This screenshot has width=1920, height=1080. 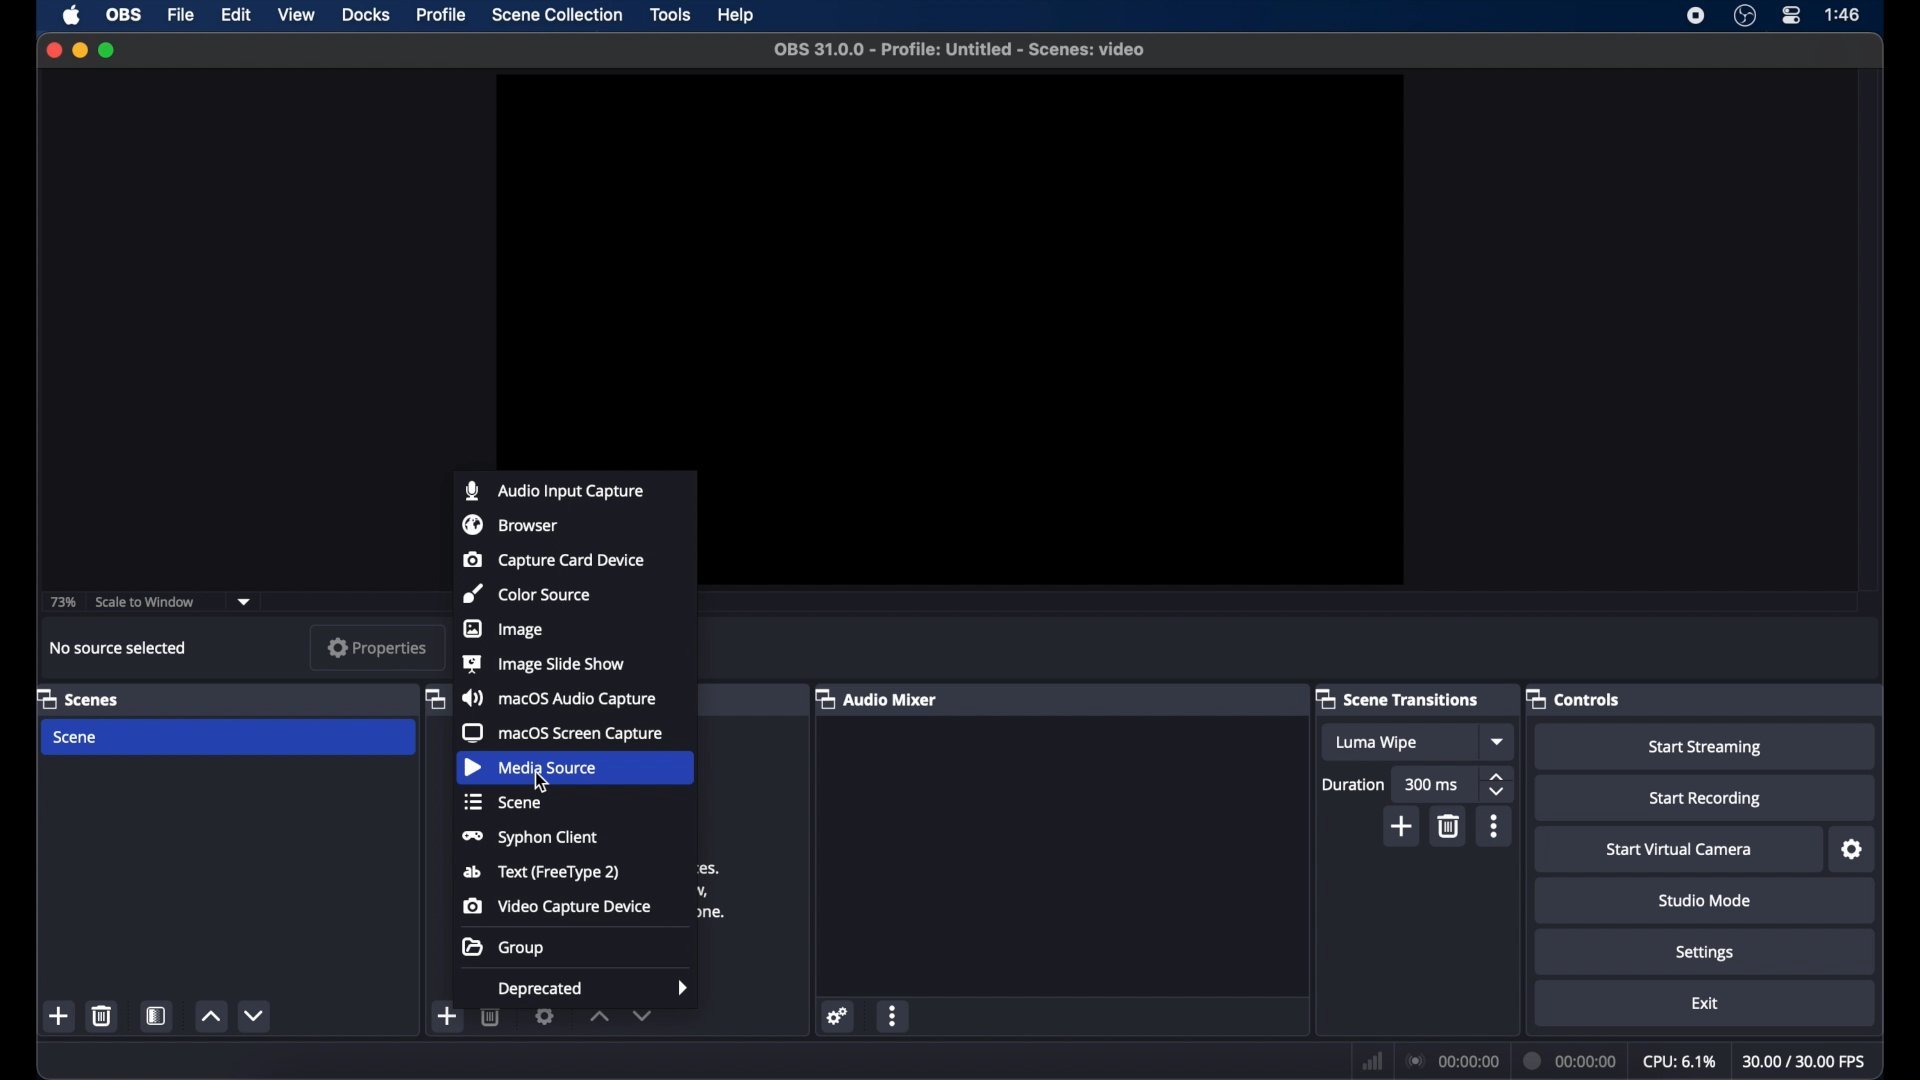 What do you see at coordinates (876, 698) in the screenshot?
I see `audio mixer` at bounding box center [876, 698].